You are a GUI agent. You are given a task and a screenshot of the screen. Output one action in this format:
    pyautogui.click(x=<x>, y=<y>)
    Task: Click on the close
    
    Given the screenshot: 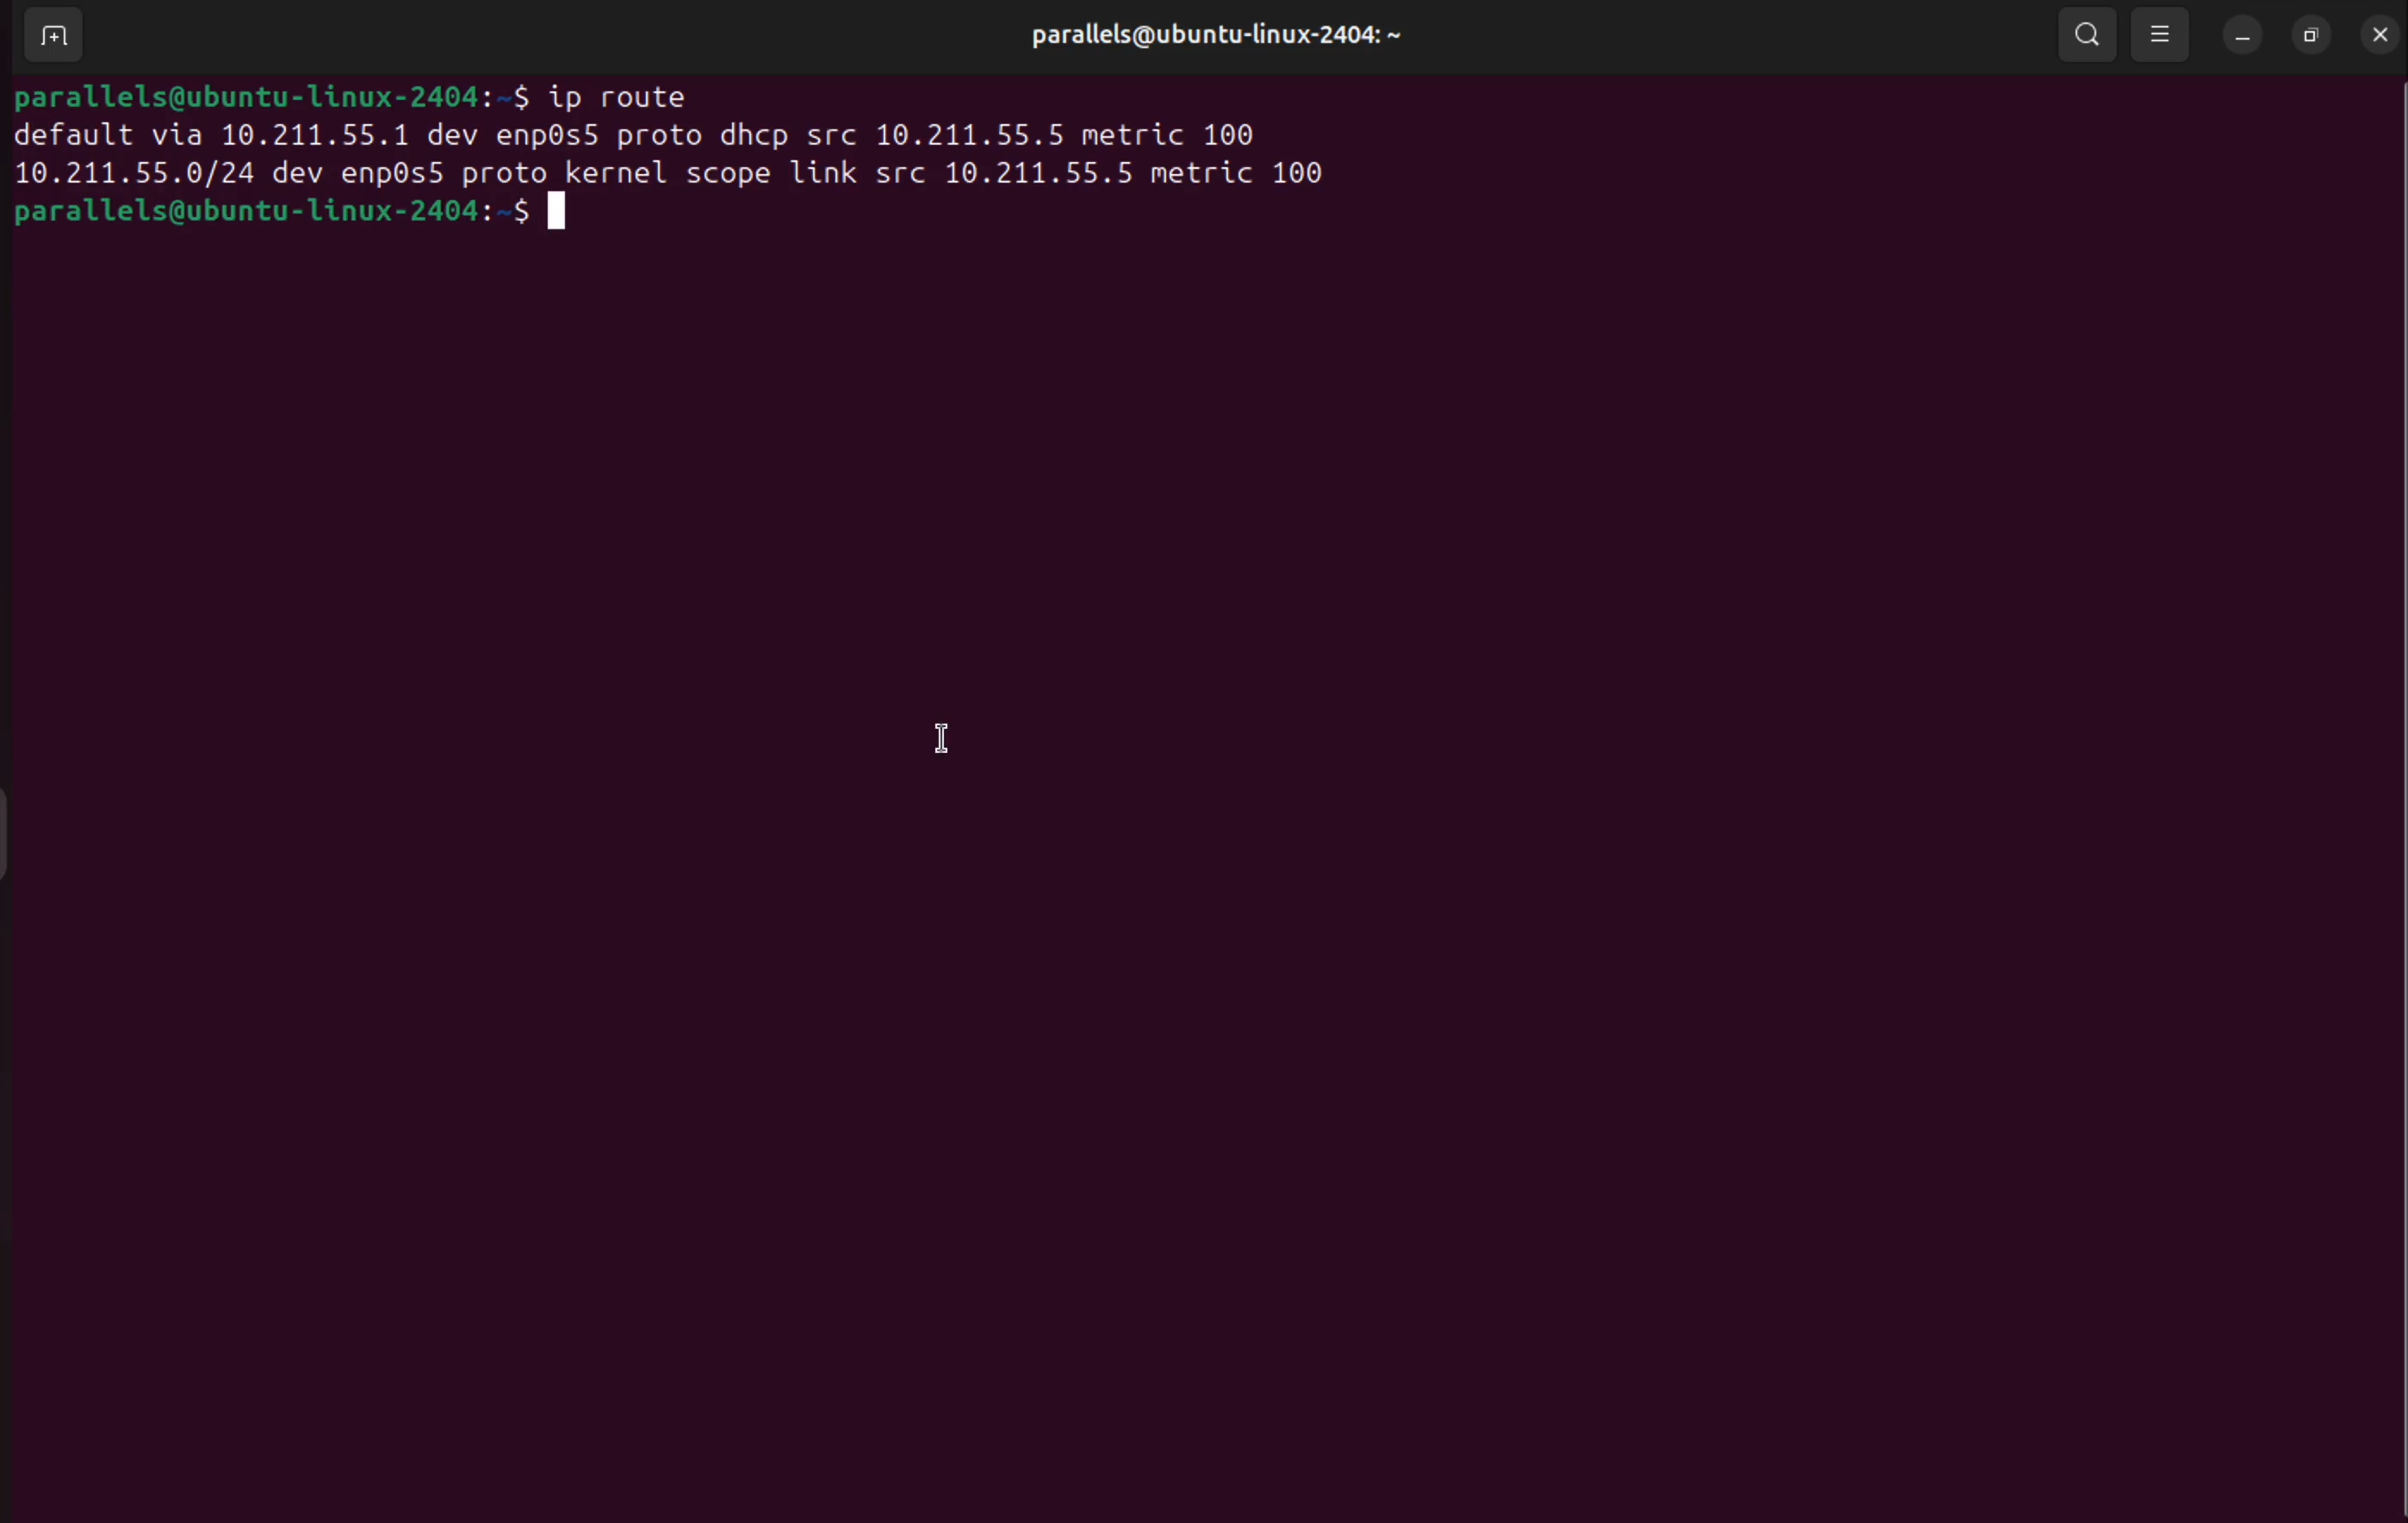 What is the action you would take?
    pyautogui.click(x=2383, y=35)
    